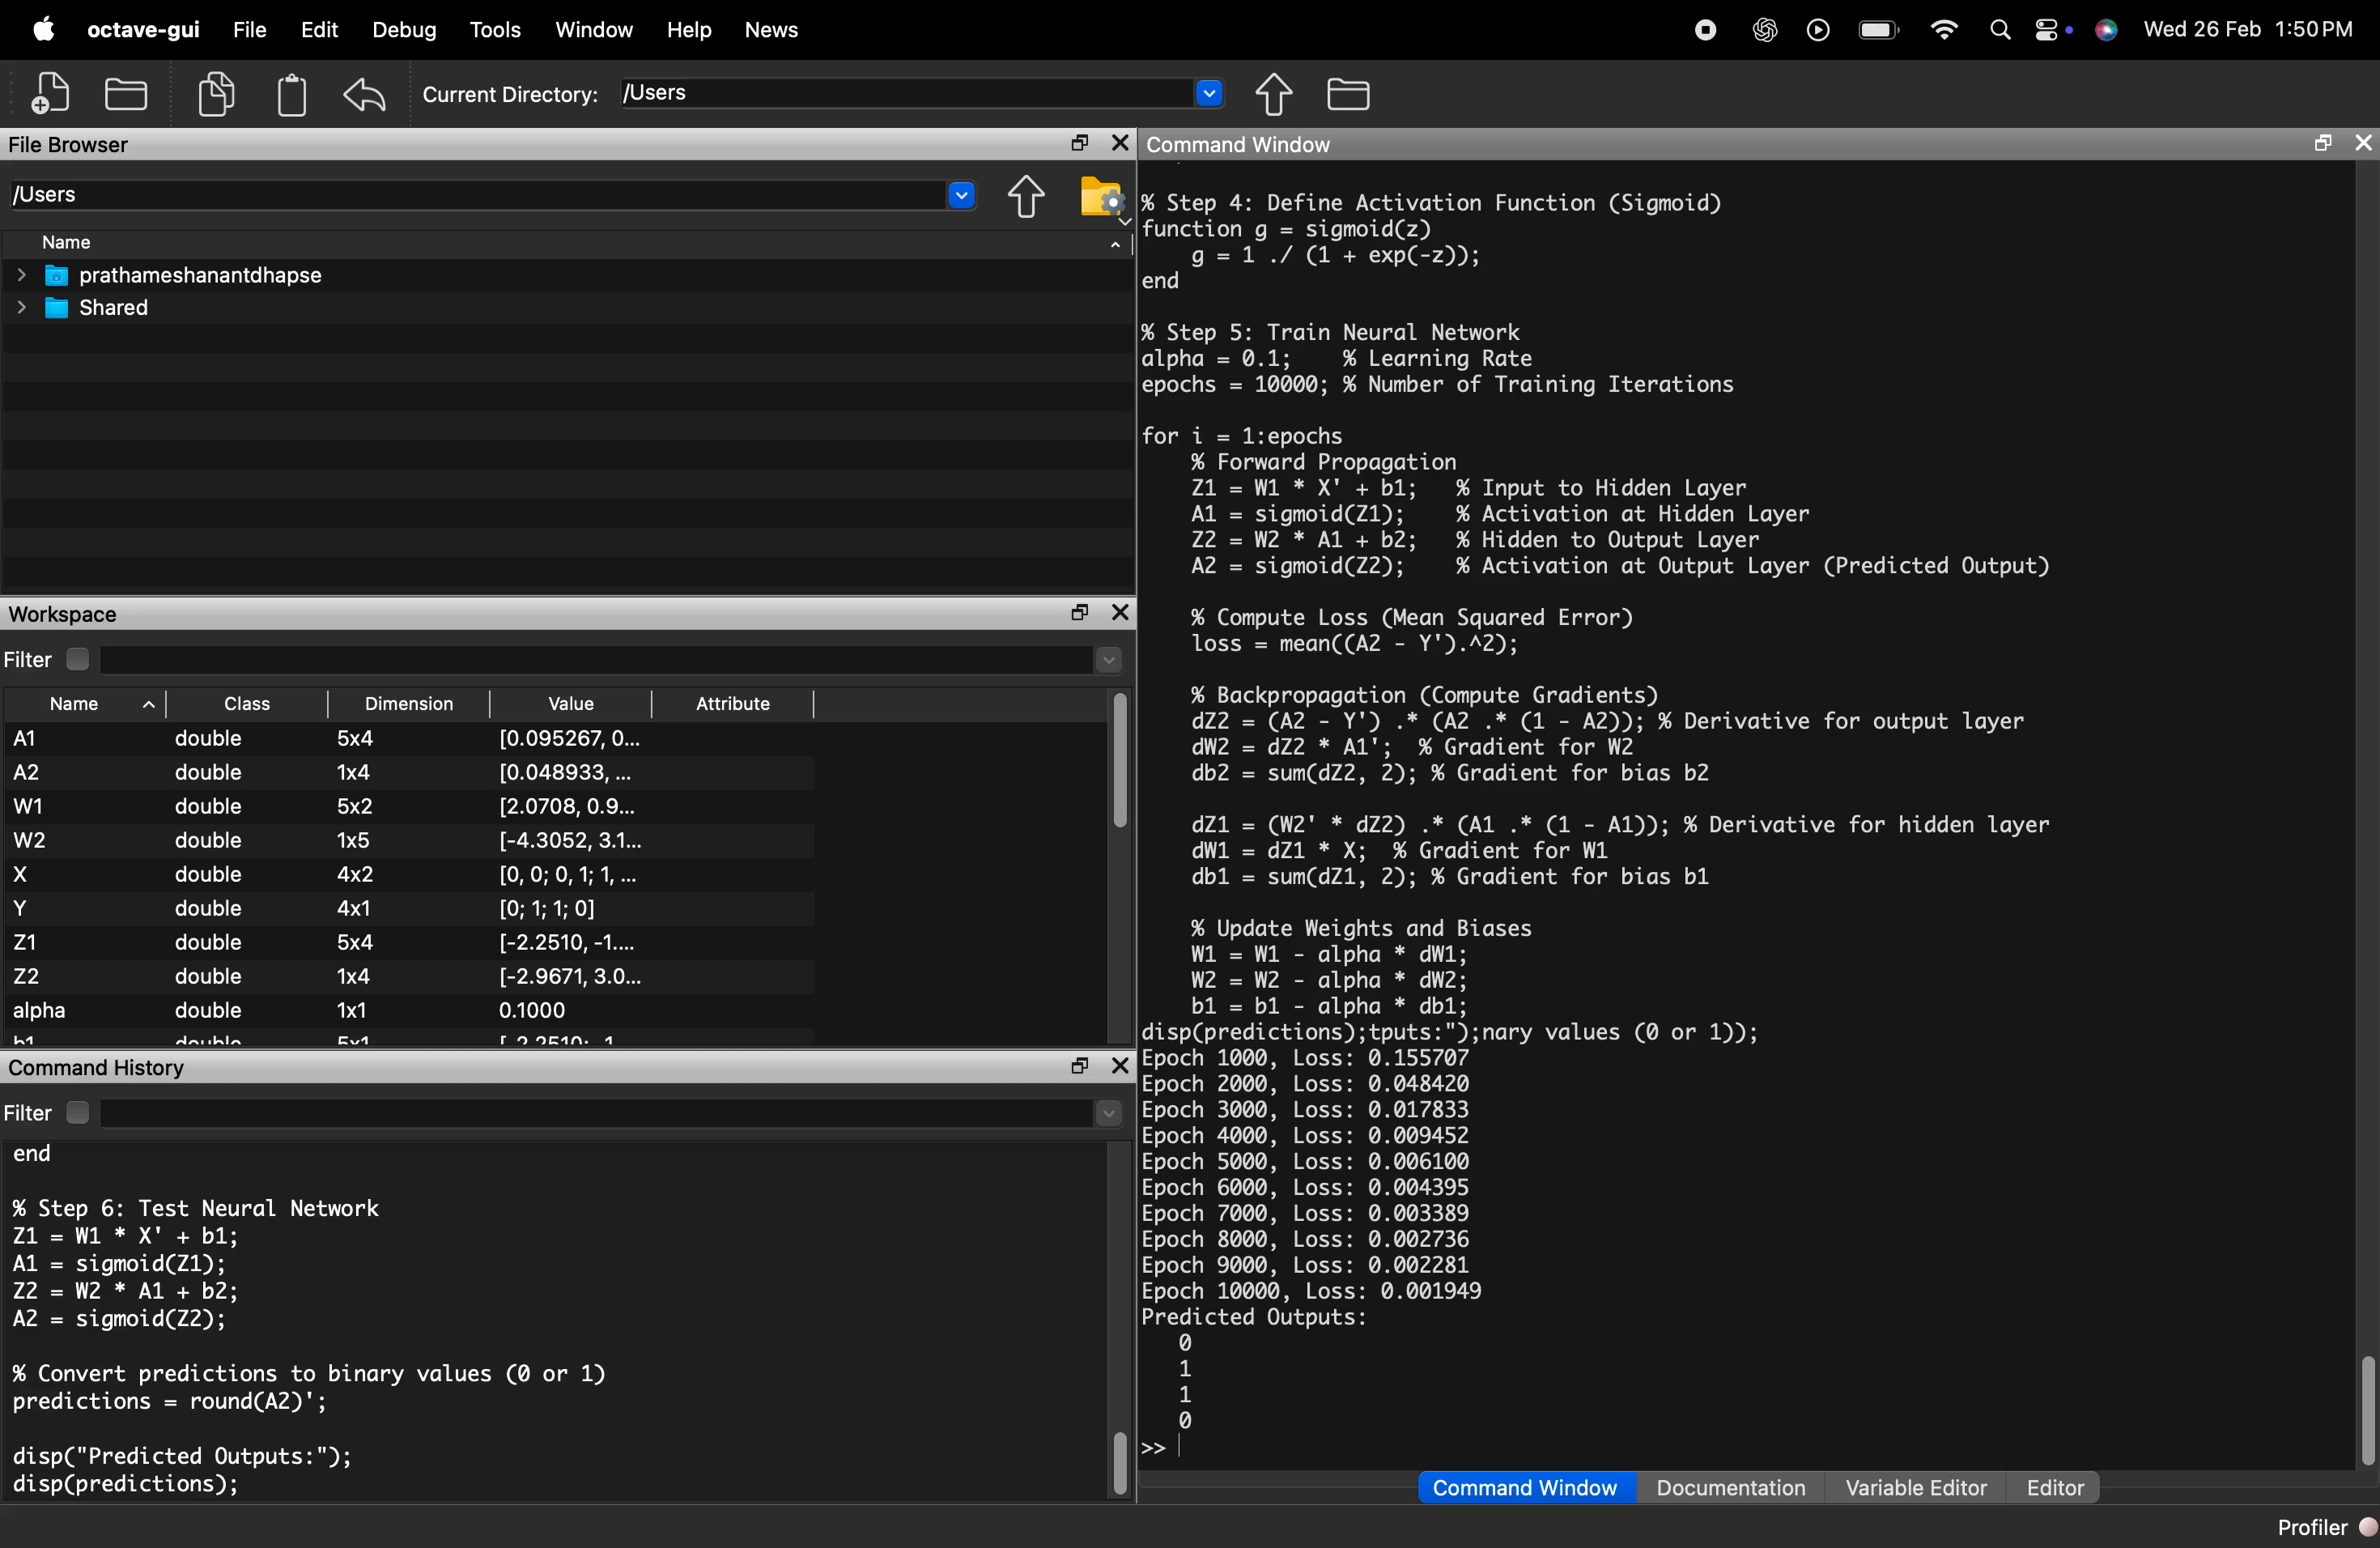  Describe the element at coordinates (407, 30) in the screenshot. I see `Debug` at that location.